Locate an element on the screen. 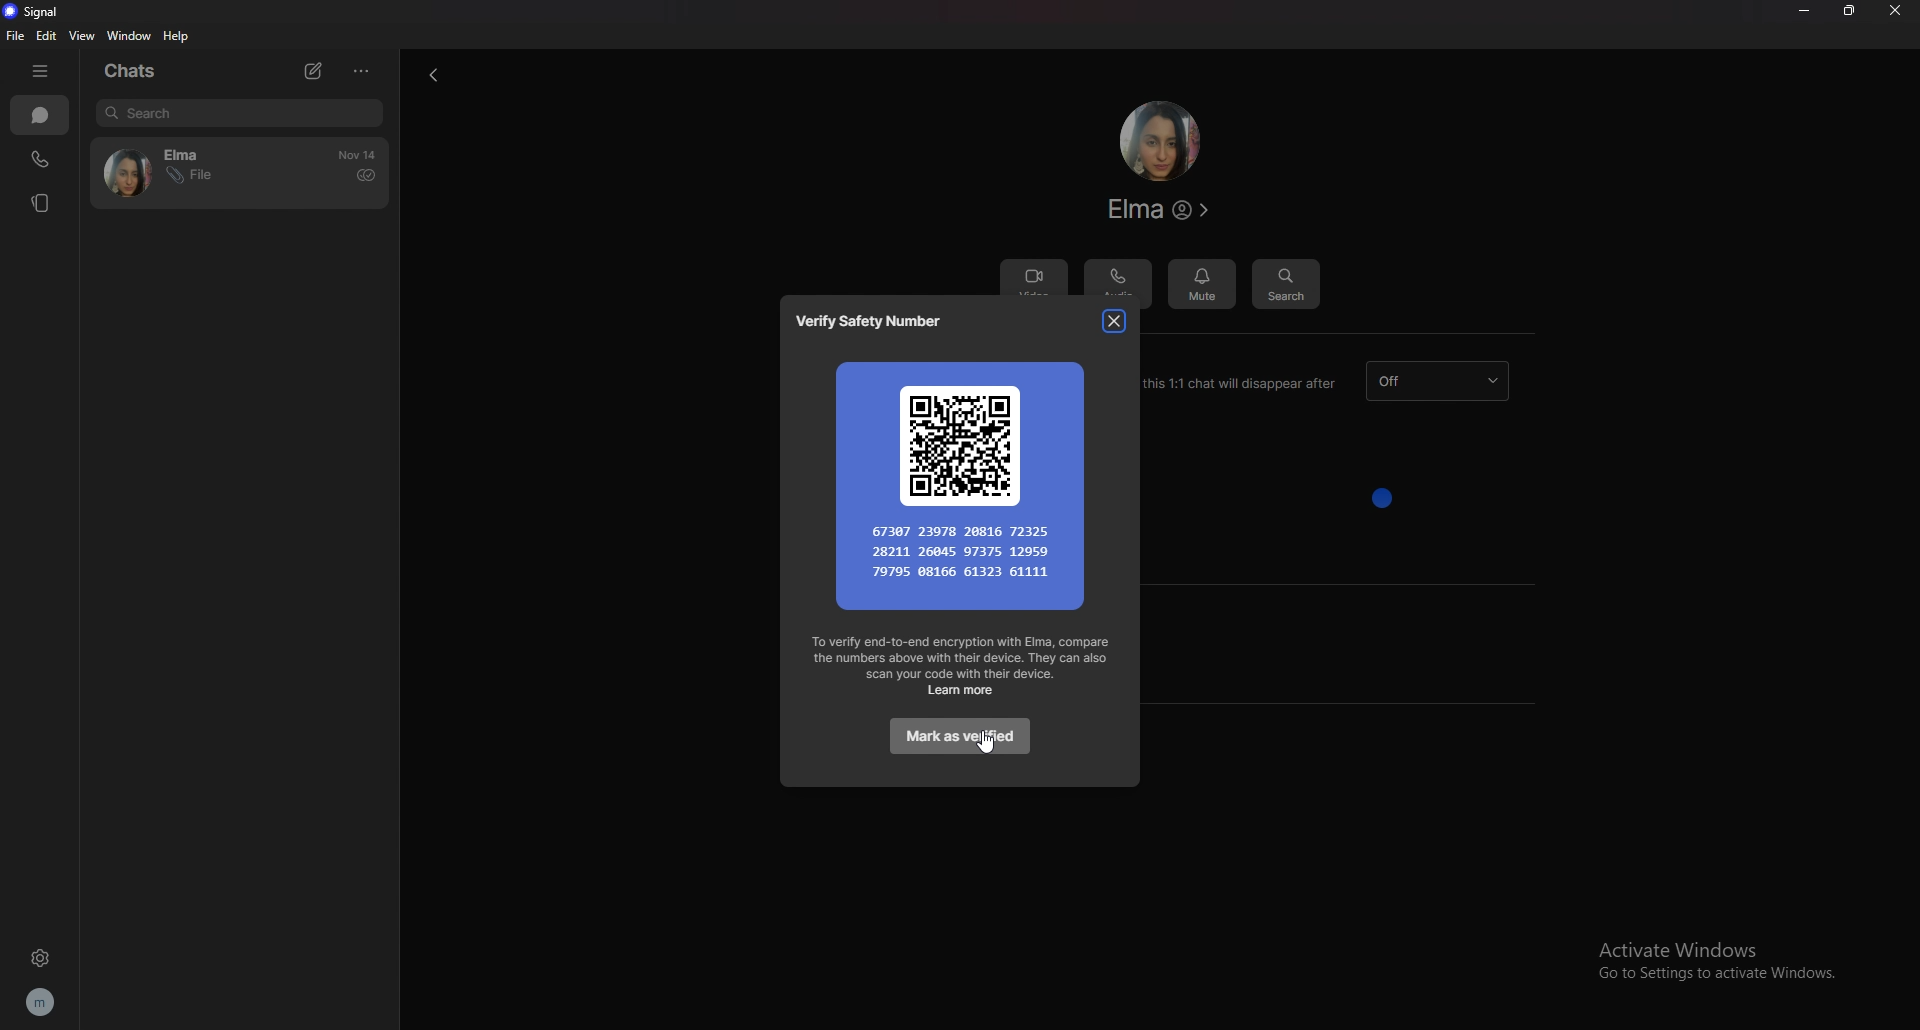 The height and width of the screenshot is (1030, 1920). back is located at coordinates (429, 77).